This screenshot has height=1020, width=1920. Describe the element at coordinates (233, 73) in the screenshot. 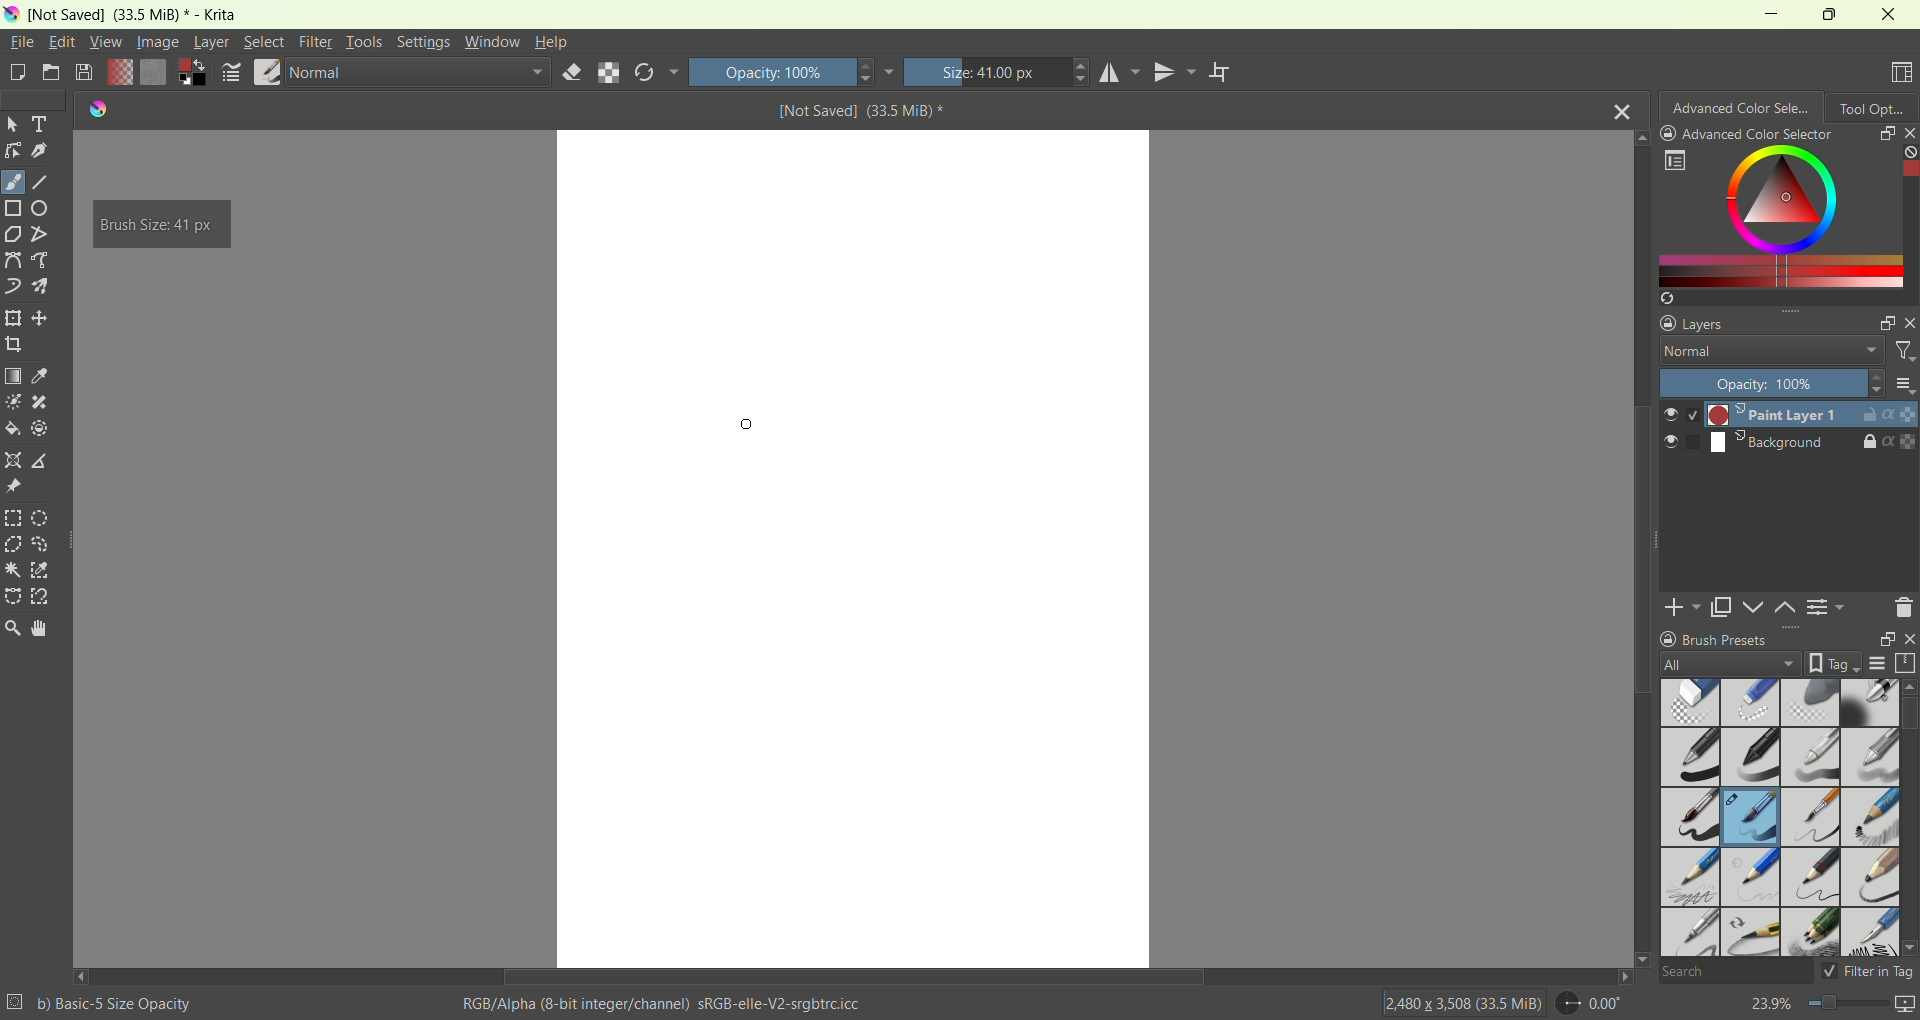

I see `edit brush settings` at that location.